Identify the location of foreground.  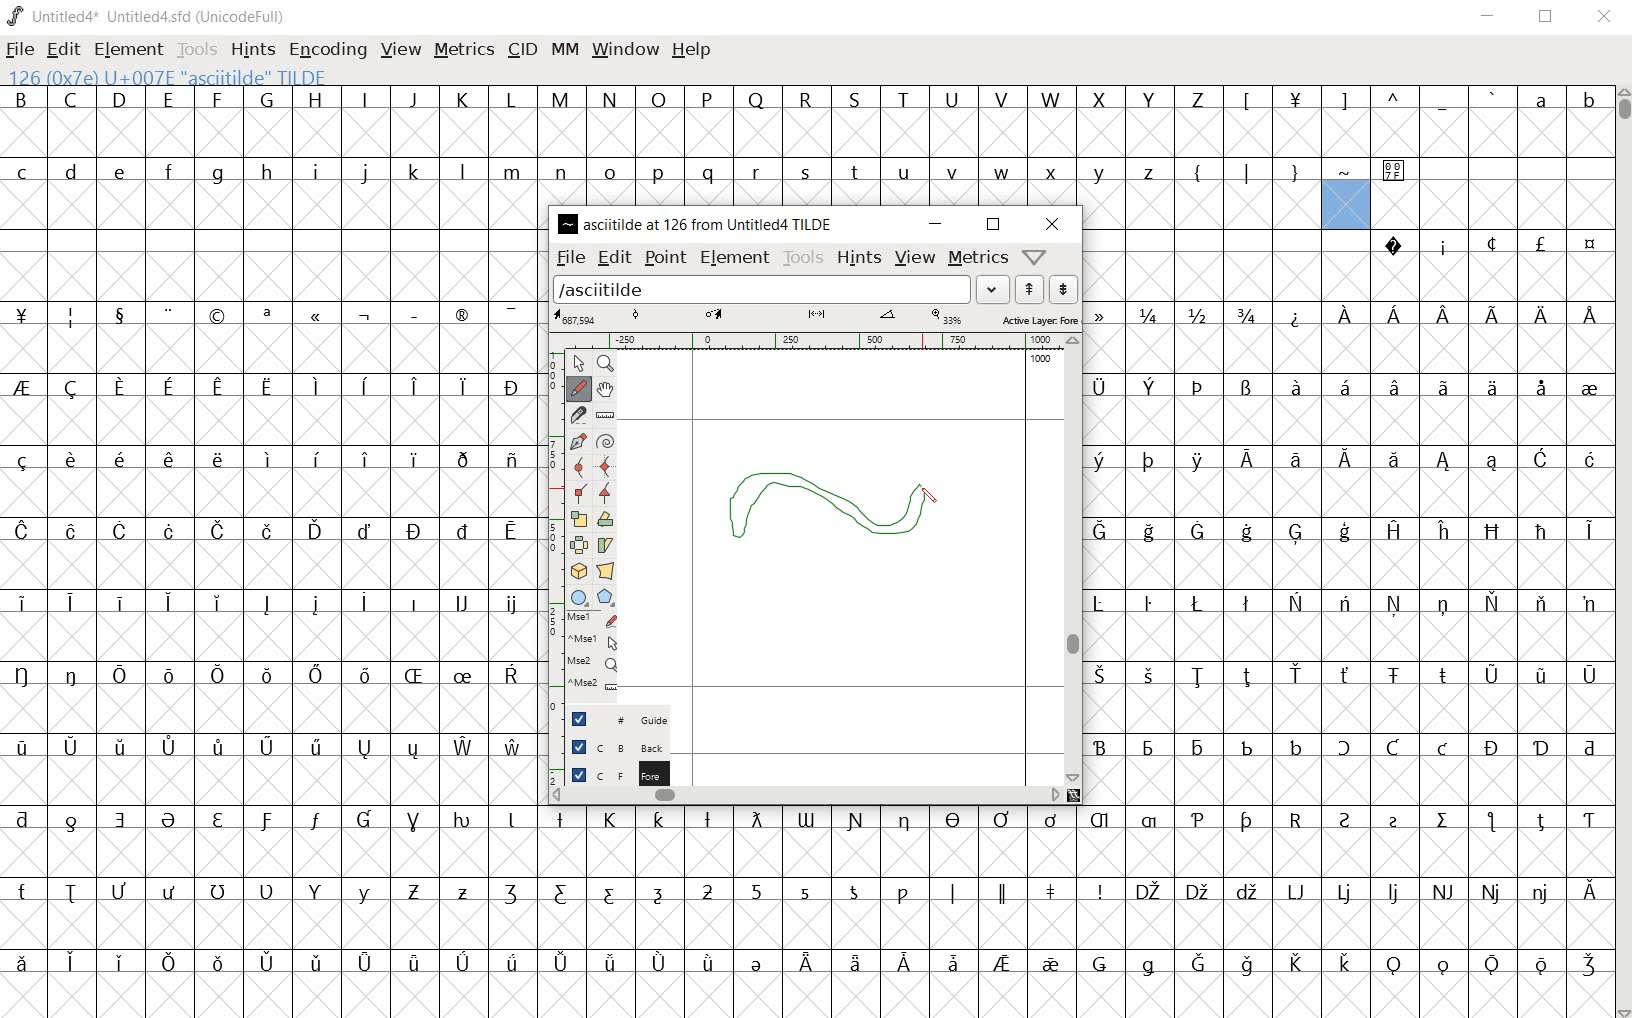
(609, 773).